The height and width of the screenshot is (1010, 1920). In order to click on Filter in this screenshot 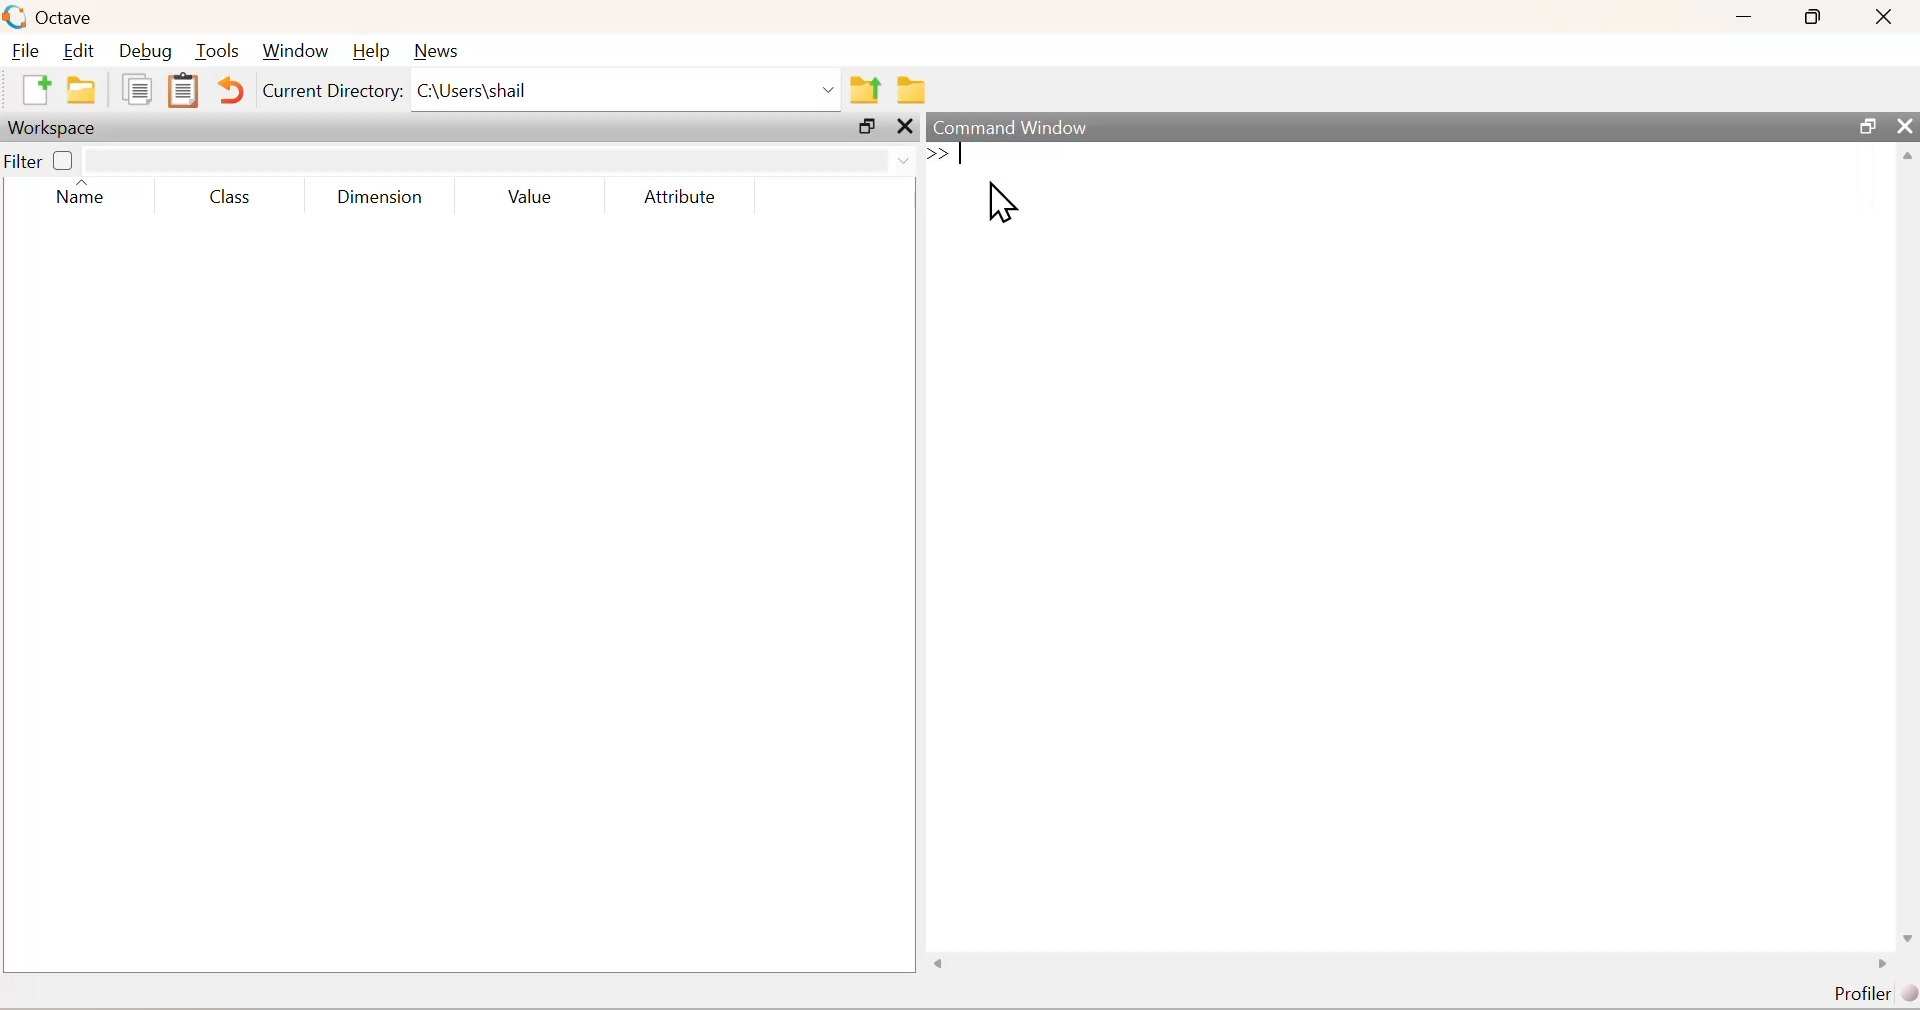, I will do `click(39, 160)`.